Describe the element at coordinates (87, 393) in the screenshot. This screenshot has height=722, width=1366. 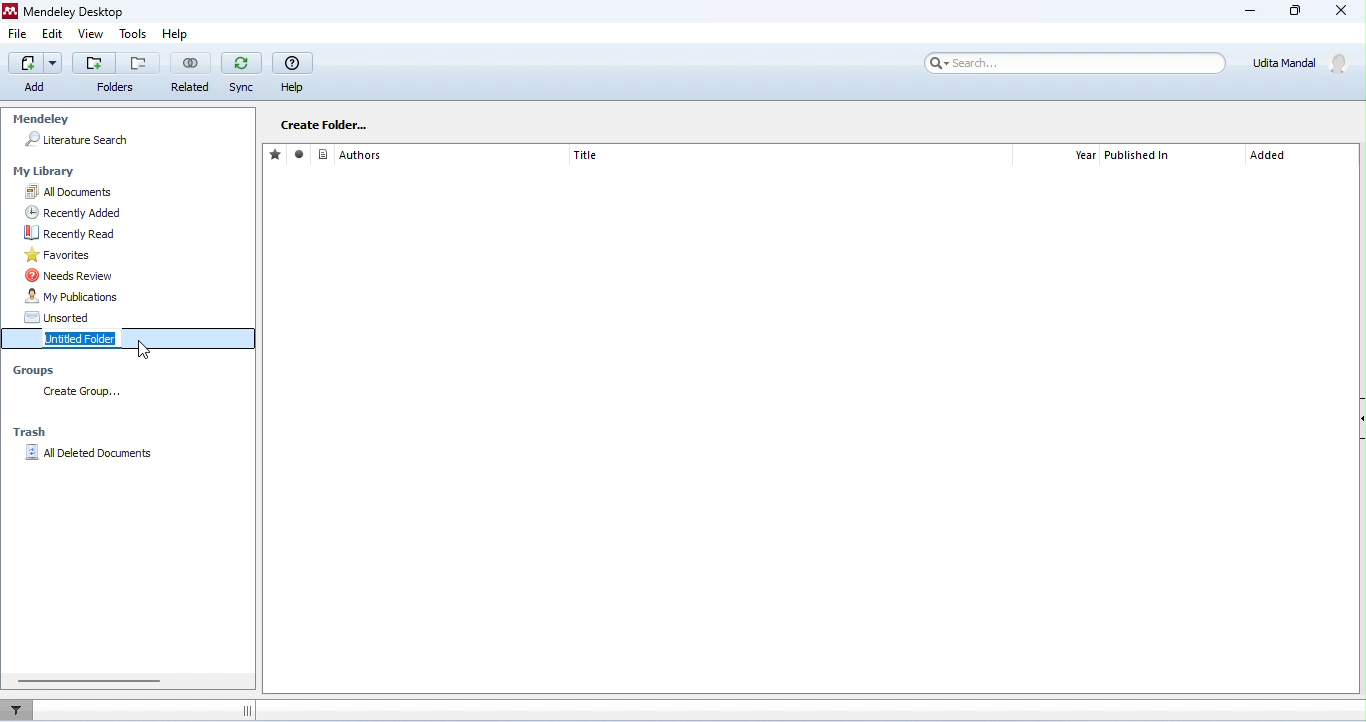
I see `create group` at that location.